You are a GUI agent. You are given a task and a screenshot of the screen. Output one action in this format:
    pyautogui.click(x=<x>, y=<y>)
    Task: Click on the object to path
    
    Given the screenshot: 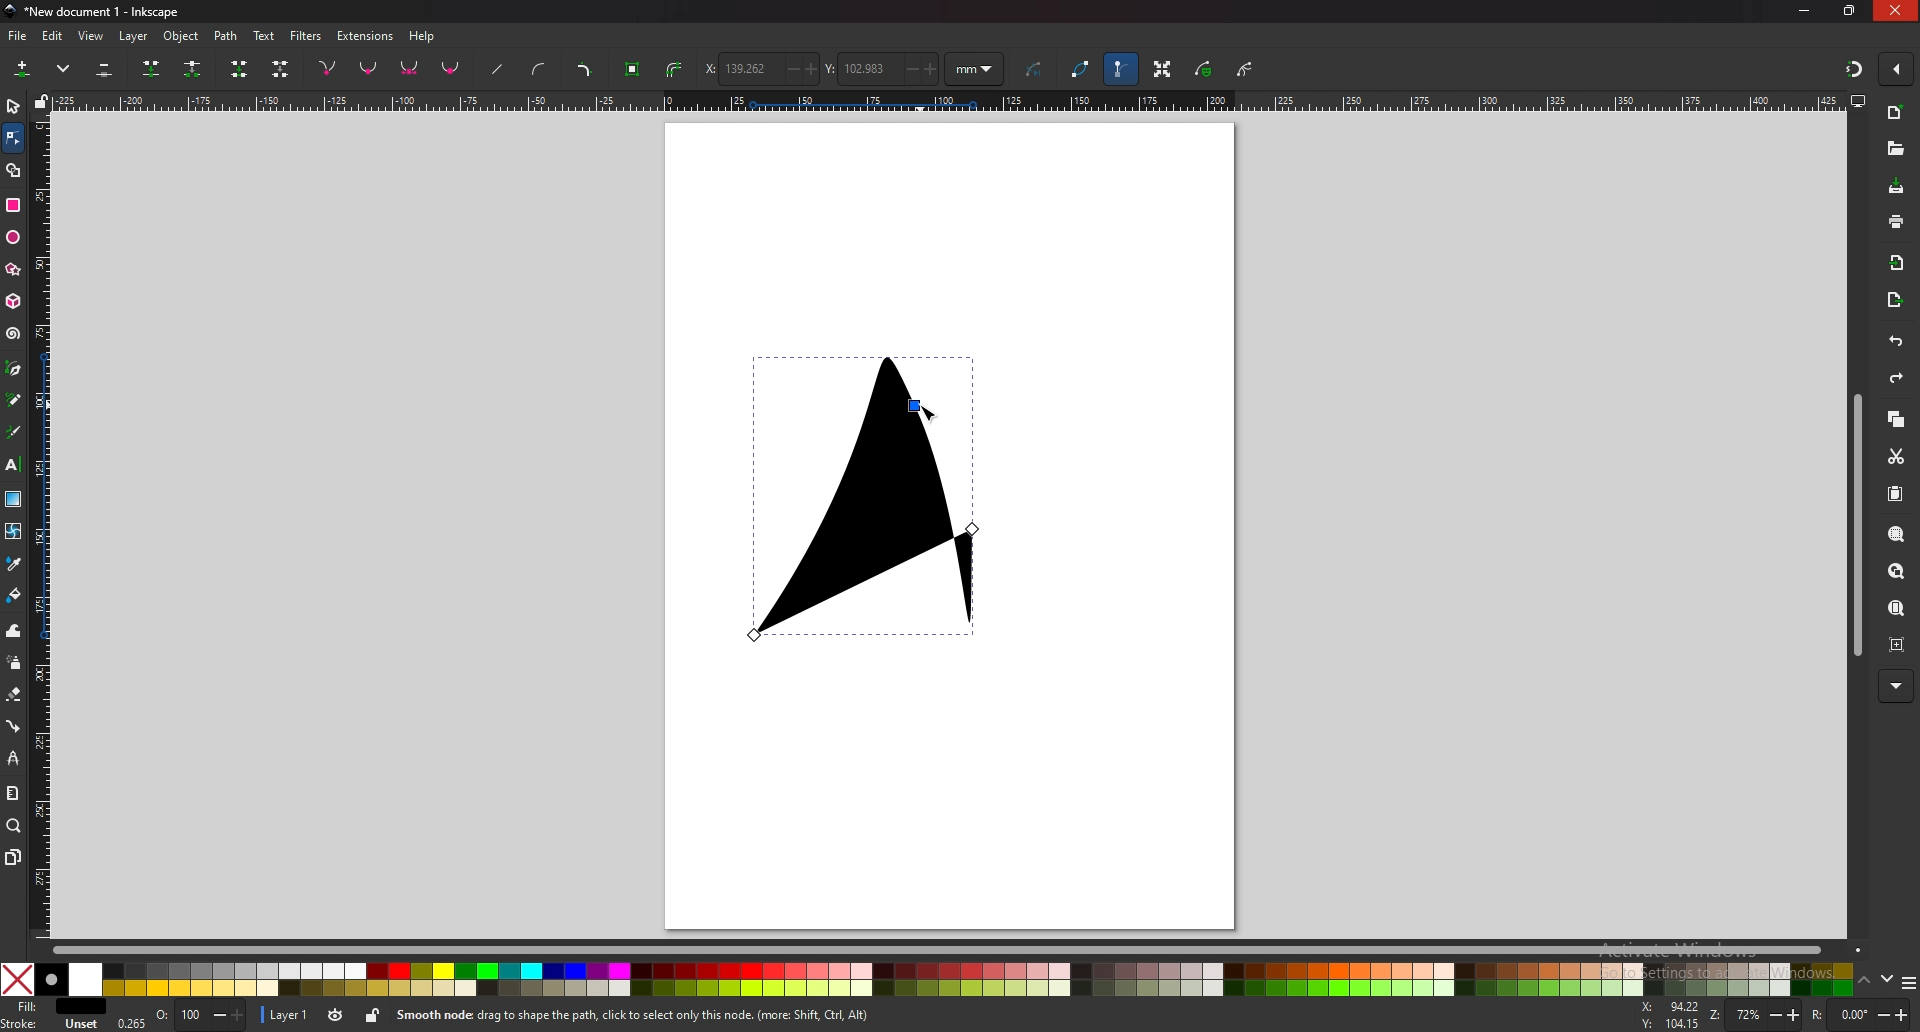 What is the action you would take?
    pyautogui.click(x=635, y=70)
    